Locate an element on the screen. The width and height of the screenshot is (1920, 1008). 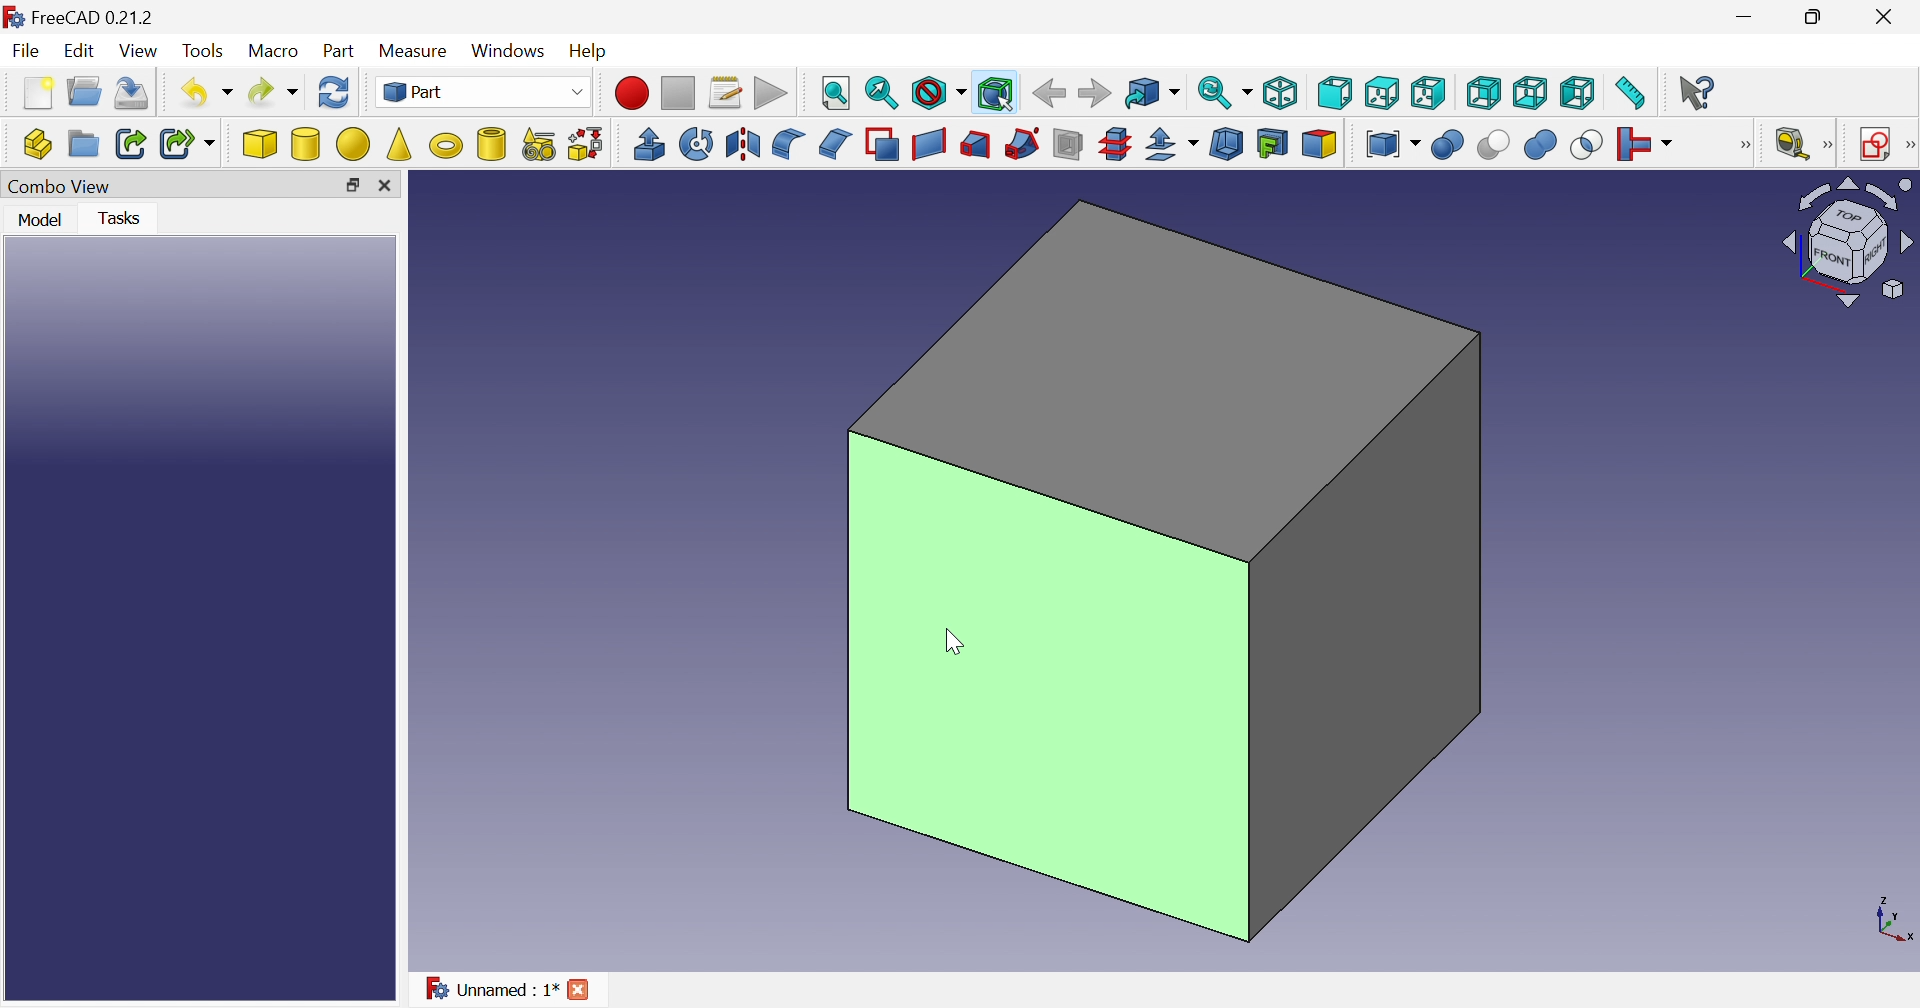
Revolve... is located at coordinates (696, 144).